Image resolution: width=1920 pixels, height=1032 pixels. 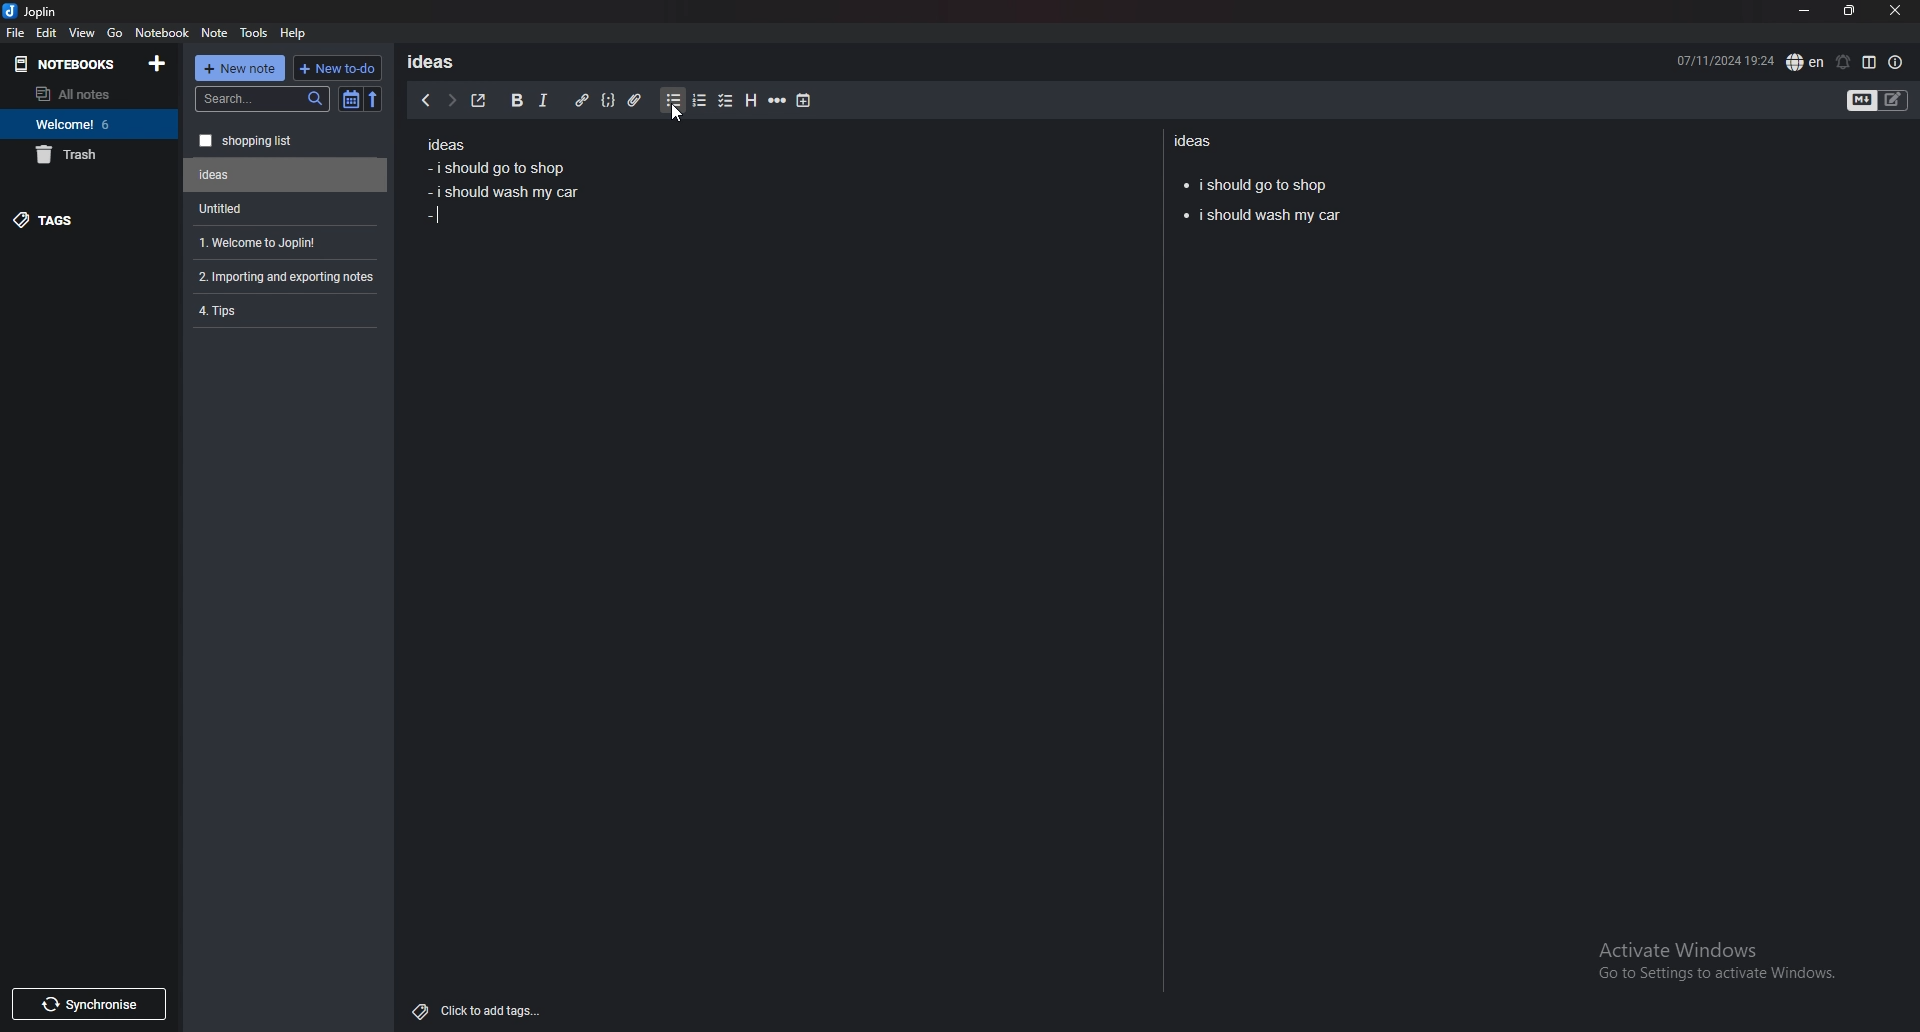 I want to click on i should go to shop, so click(x=1256, y=182).